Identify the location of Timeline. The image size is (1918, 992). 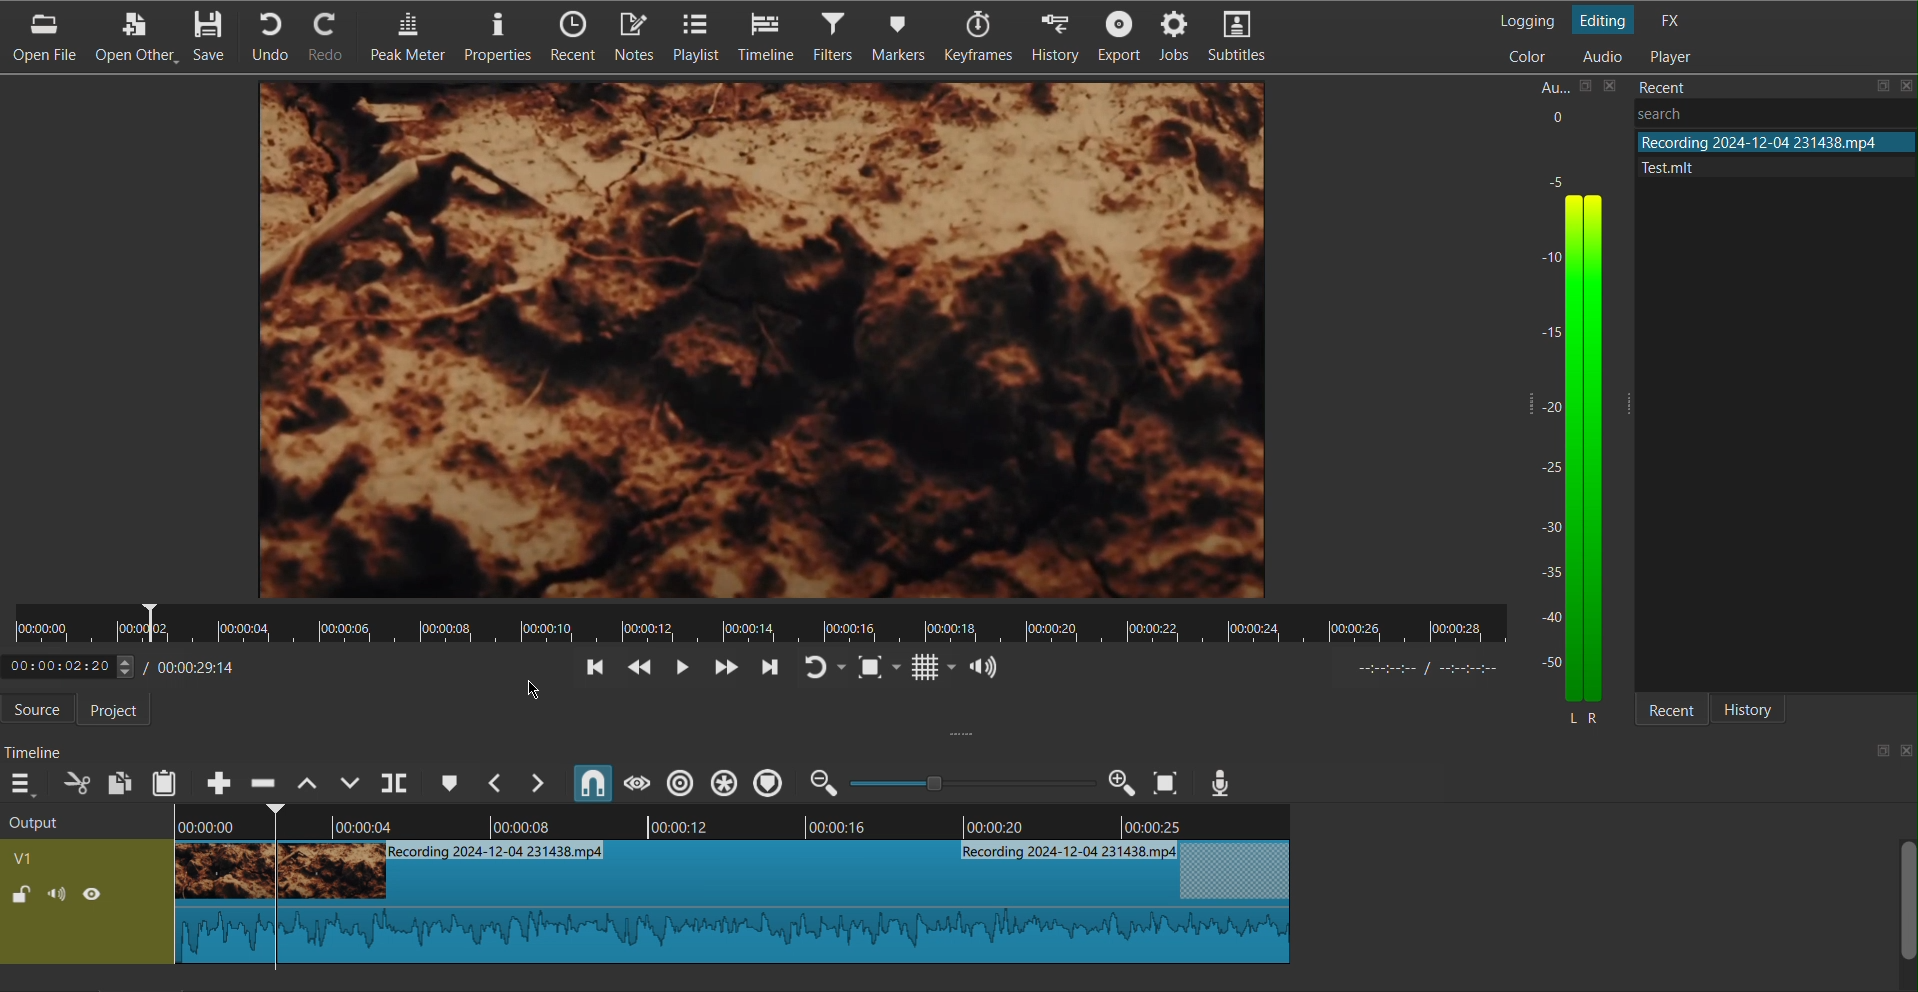
(793, 825).